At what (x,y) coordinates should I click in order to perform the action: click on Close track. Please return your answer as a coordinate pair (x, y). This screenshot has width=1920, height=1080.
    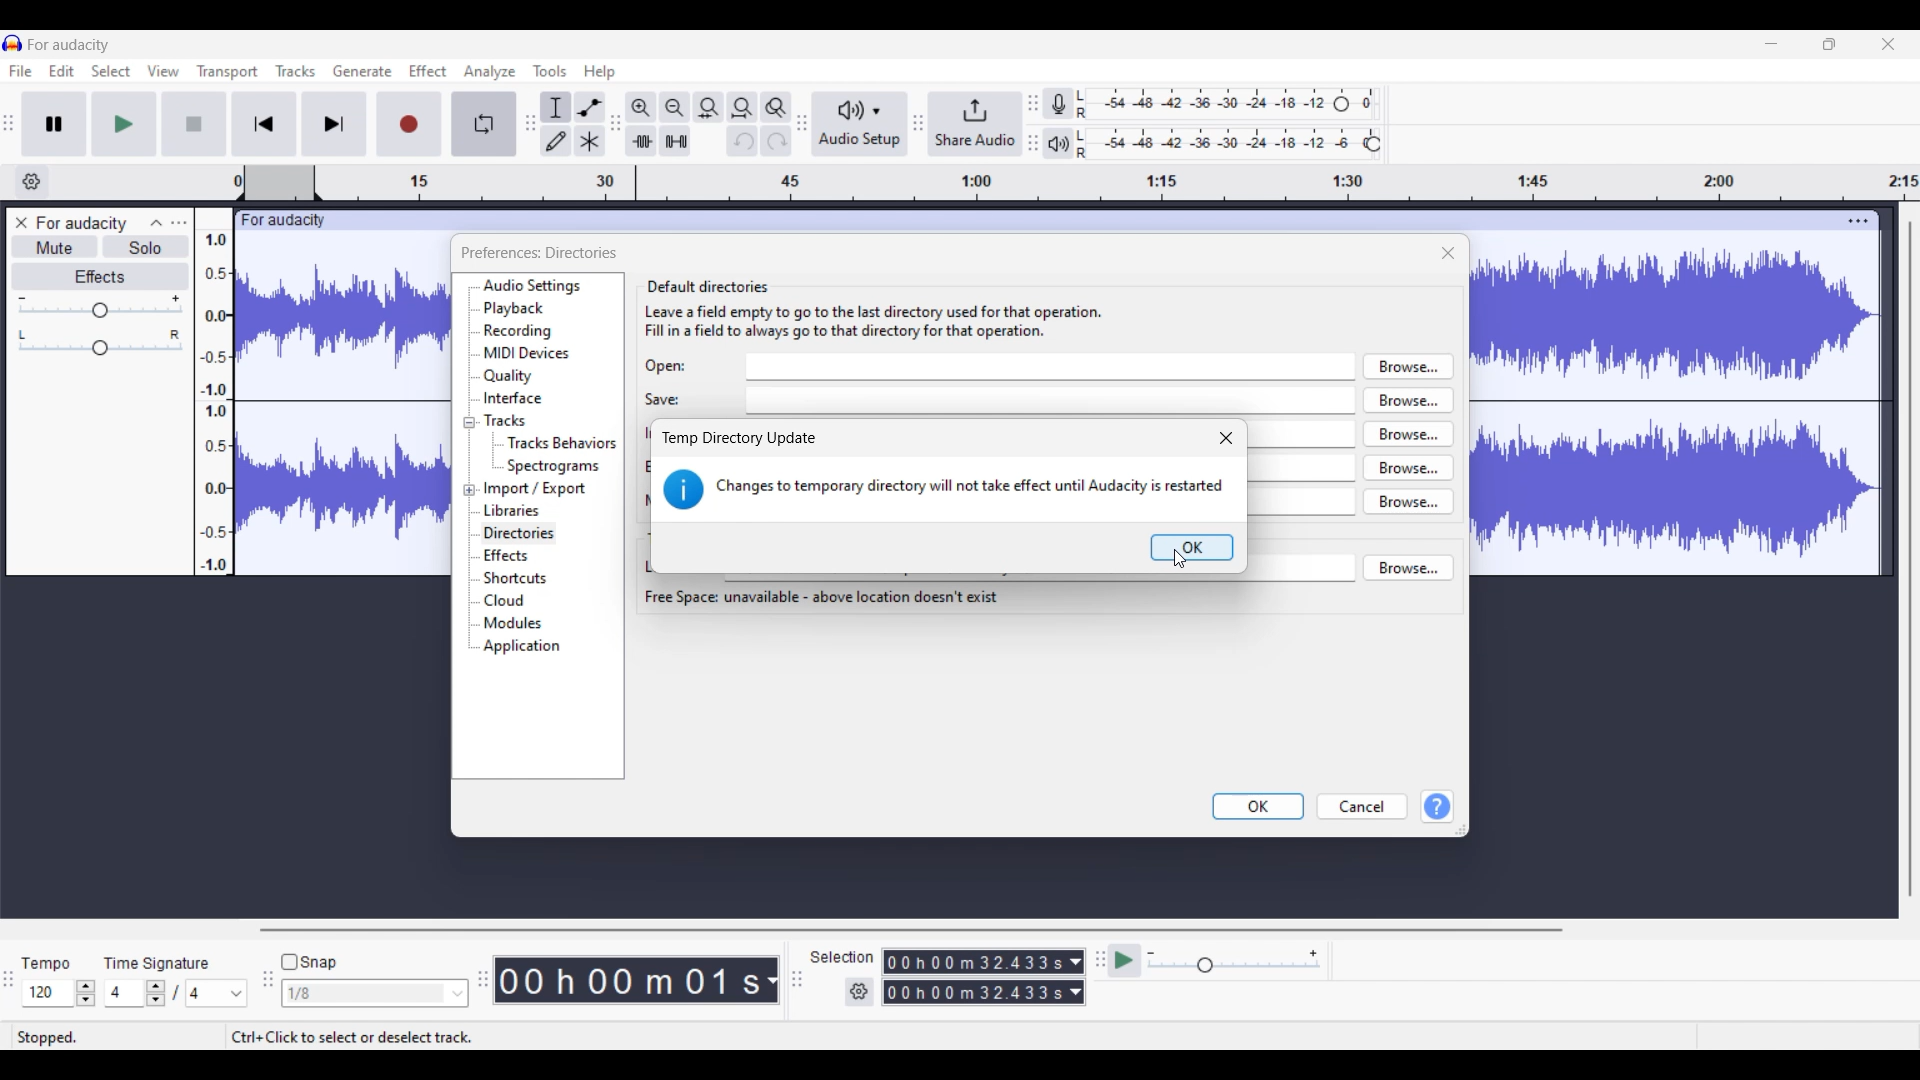
    Looking at the image, I should click on (22, 223).